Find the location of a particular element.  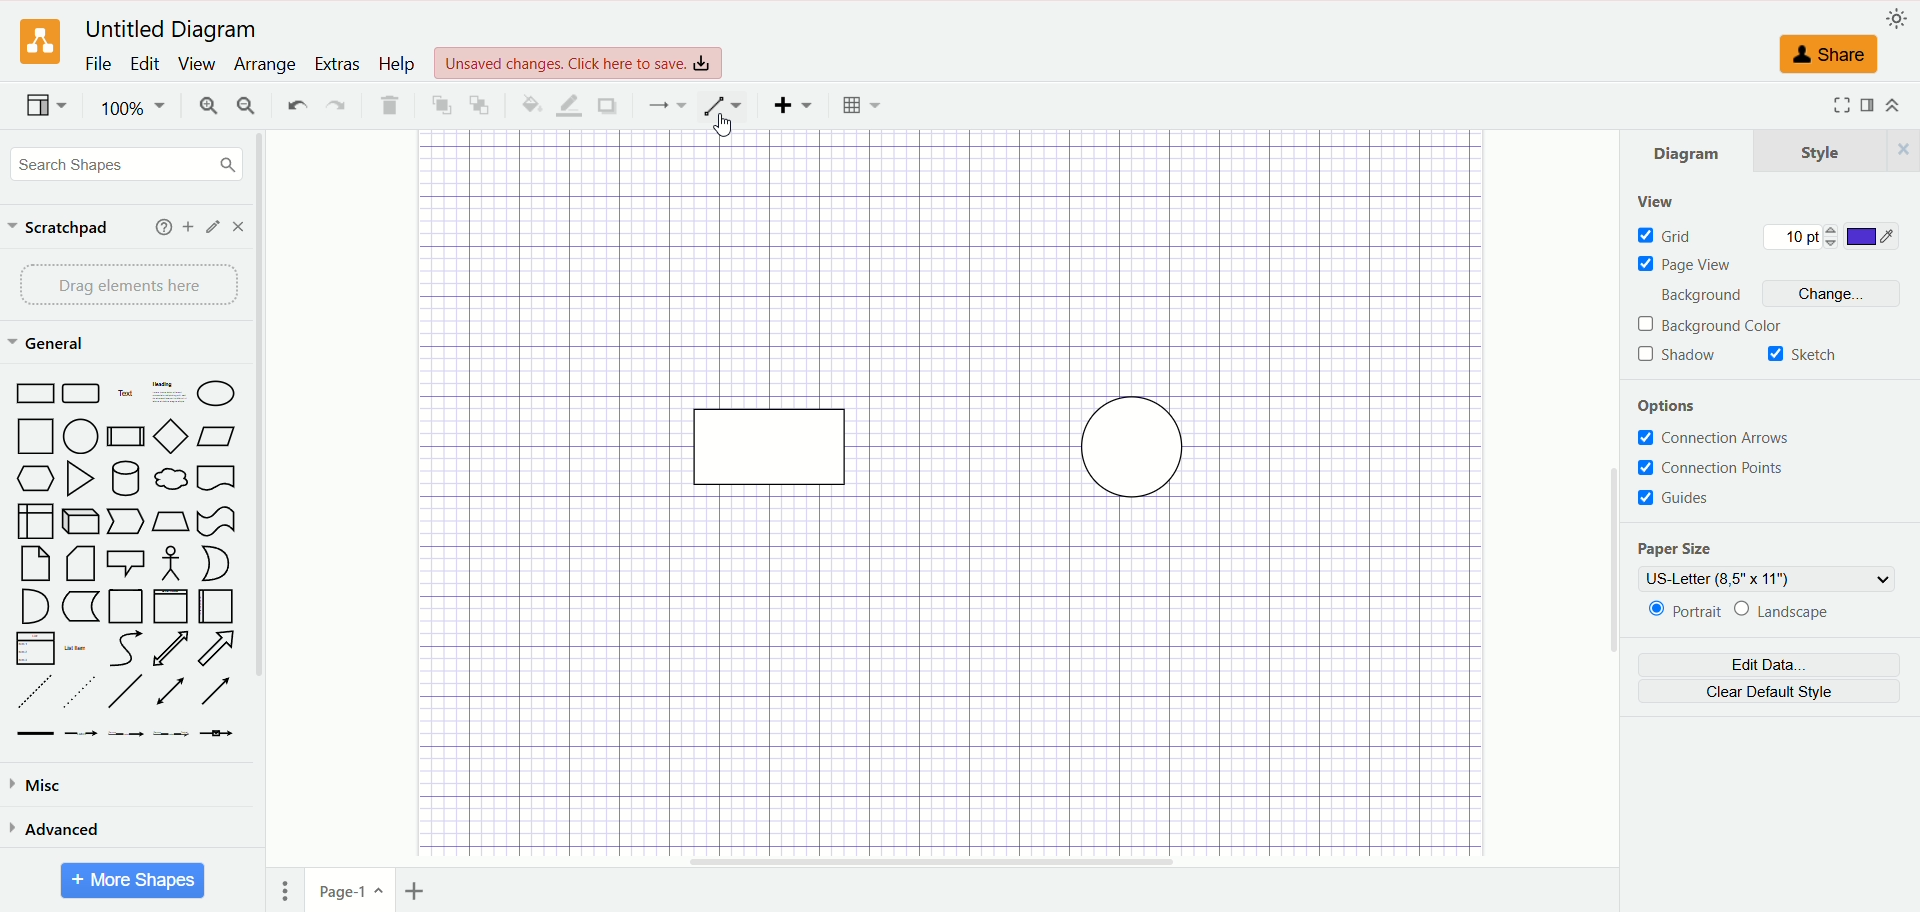

fill color is located at coordinates (528, 104).